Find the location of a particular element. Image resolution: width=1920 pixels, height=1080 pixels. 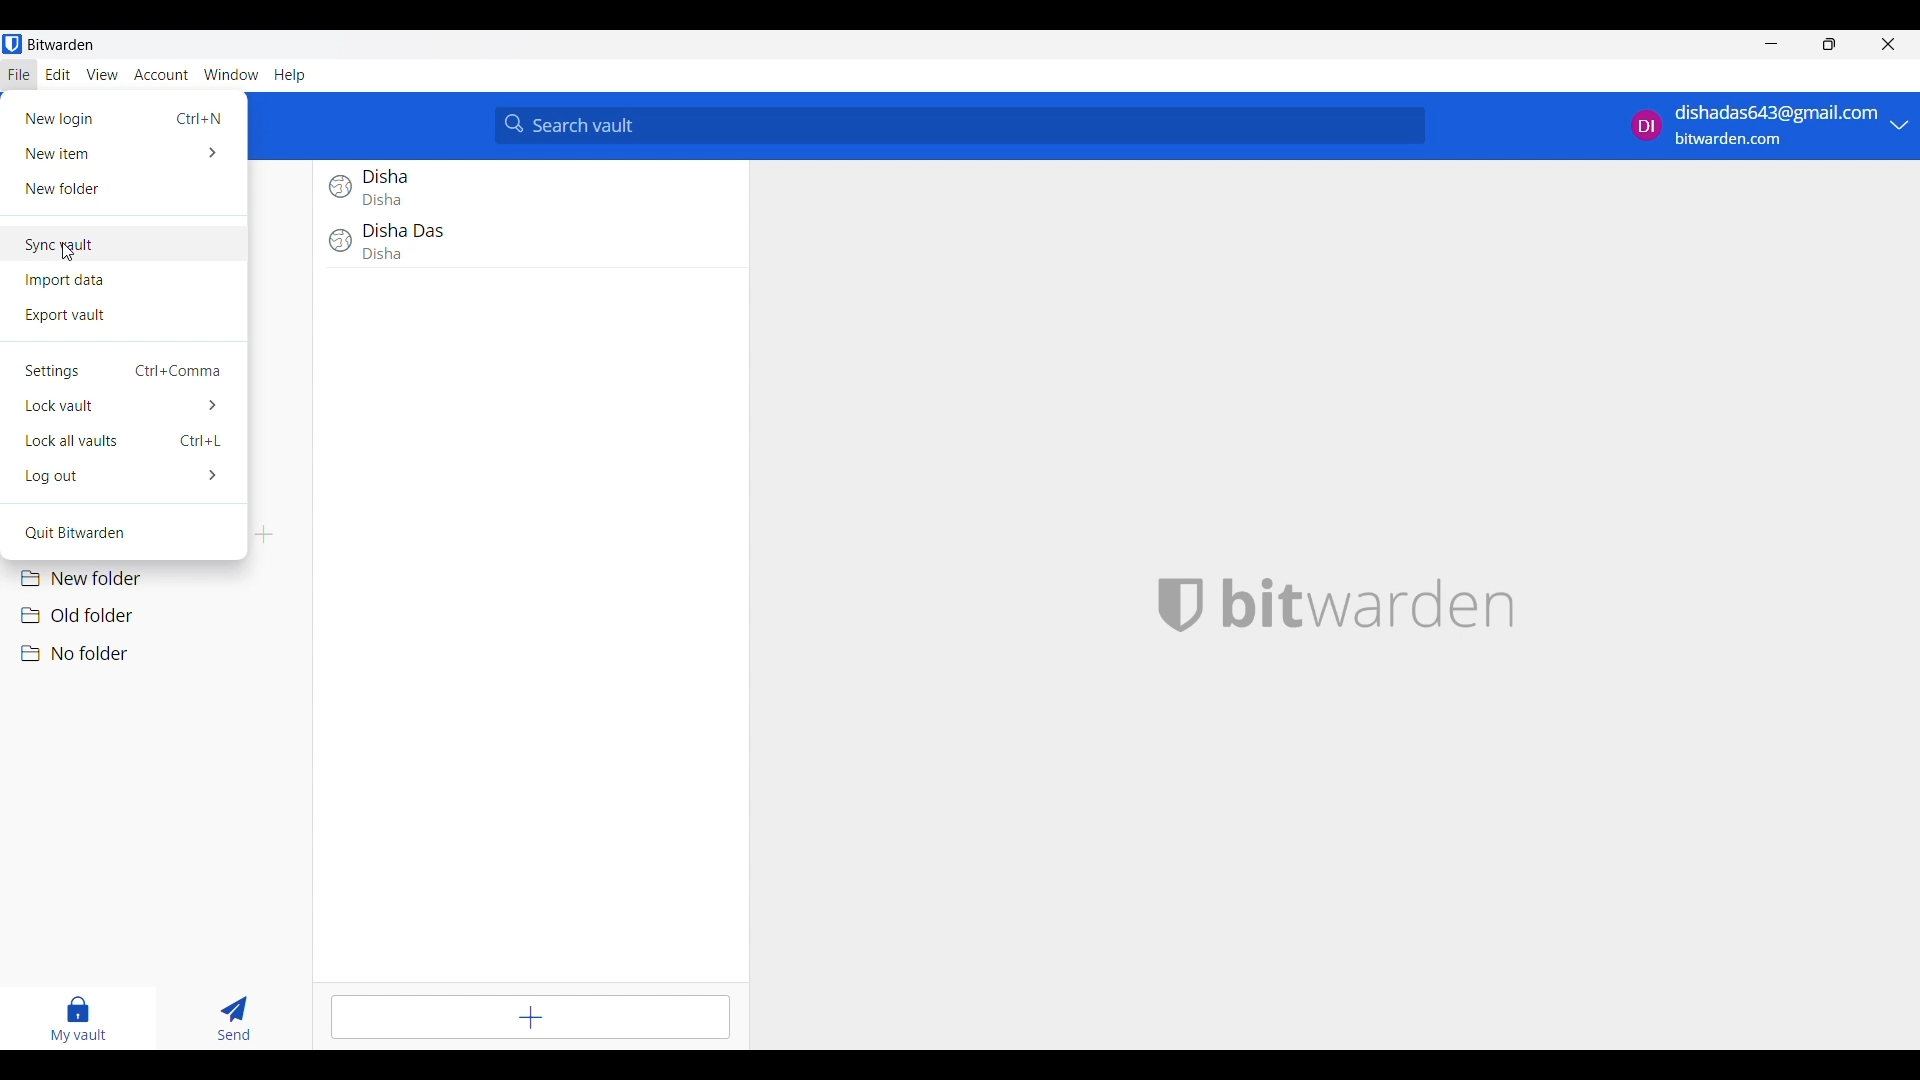

Close interface is located at coordinates (1888, 44).